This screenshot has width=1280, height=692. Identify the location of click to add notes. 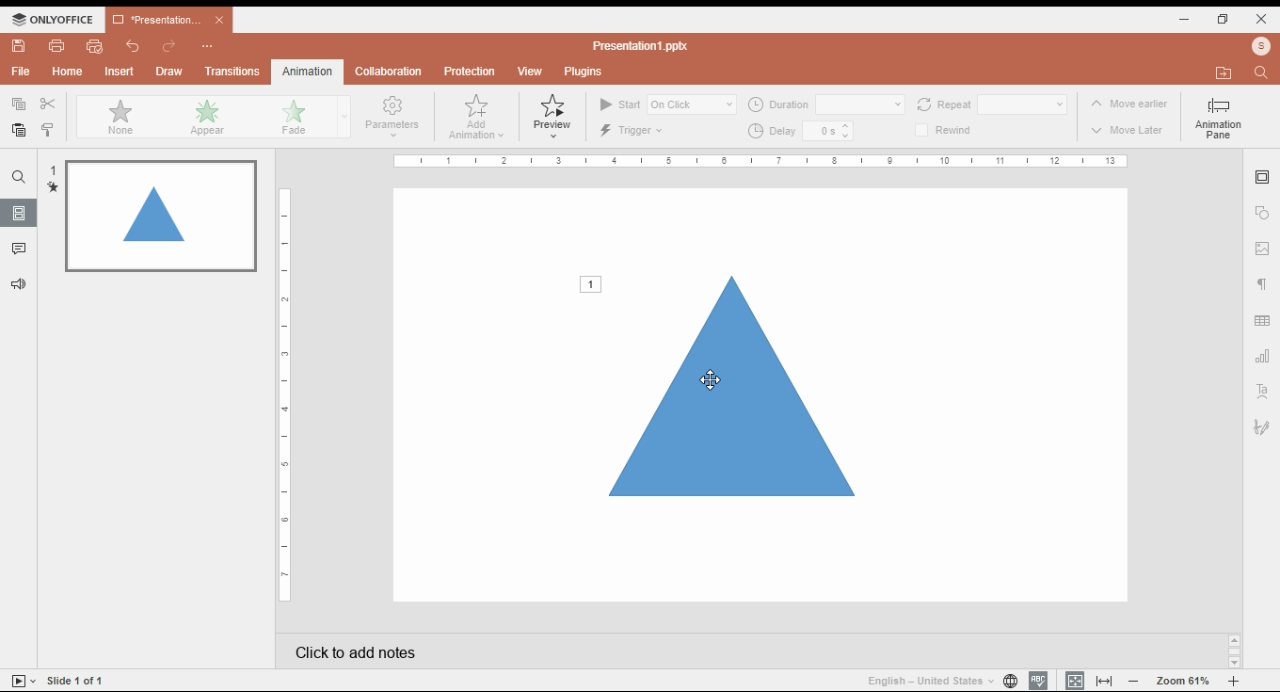
(652, 649).